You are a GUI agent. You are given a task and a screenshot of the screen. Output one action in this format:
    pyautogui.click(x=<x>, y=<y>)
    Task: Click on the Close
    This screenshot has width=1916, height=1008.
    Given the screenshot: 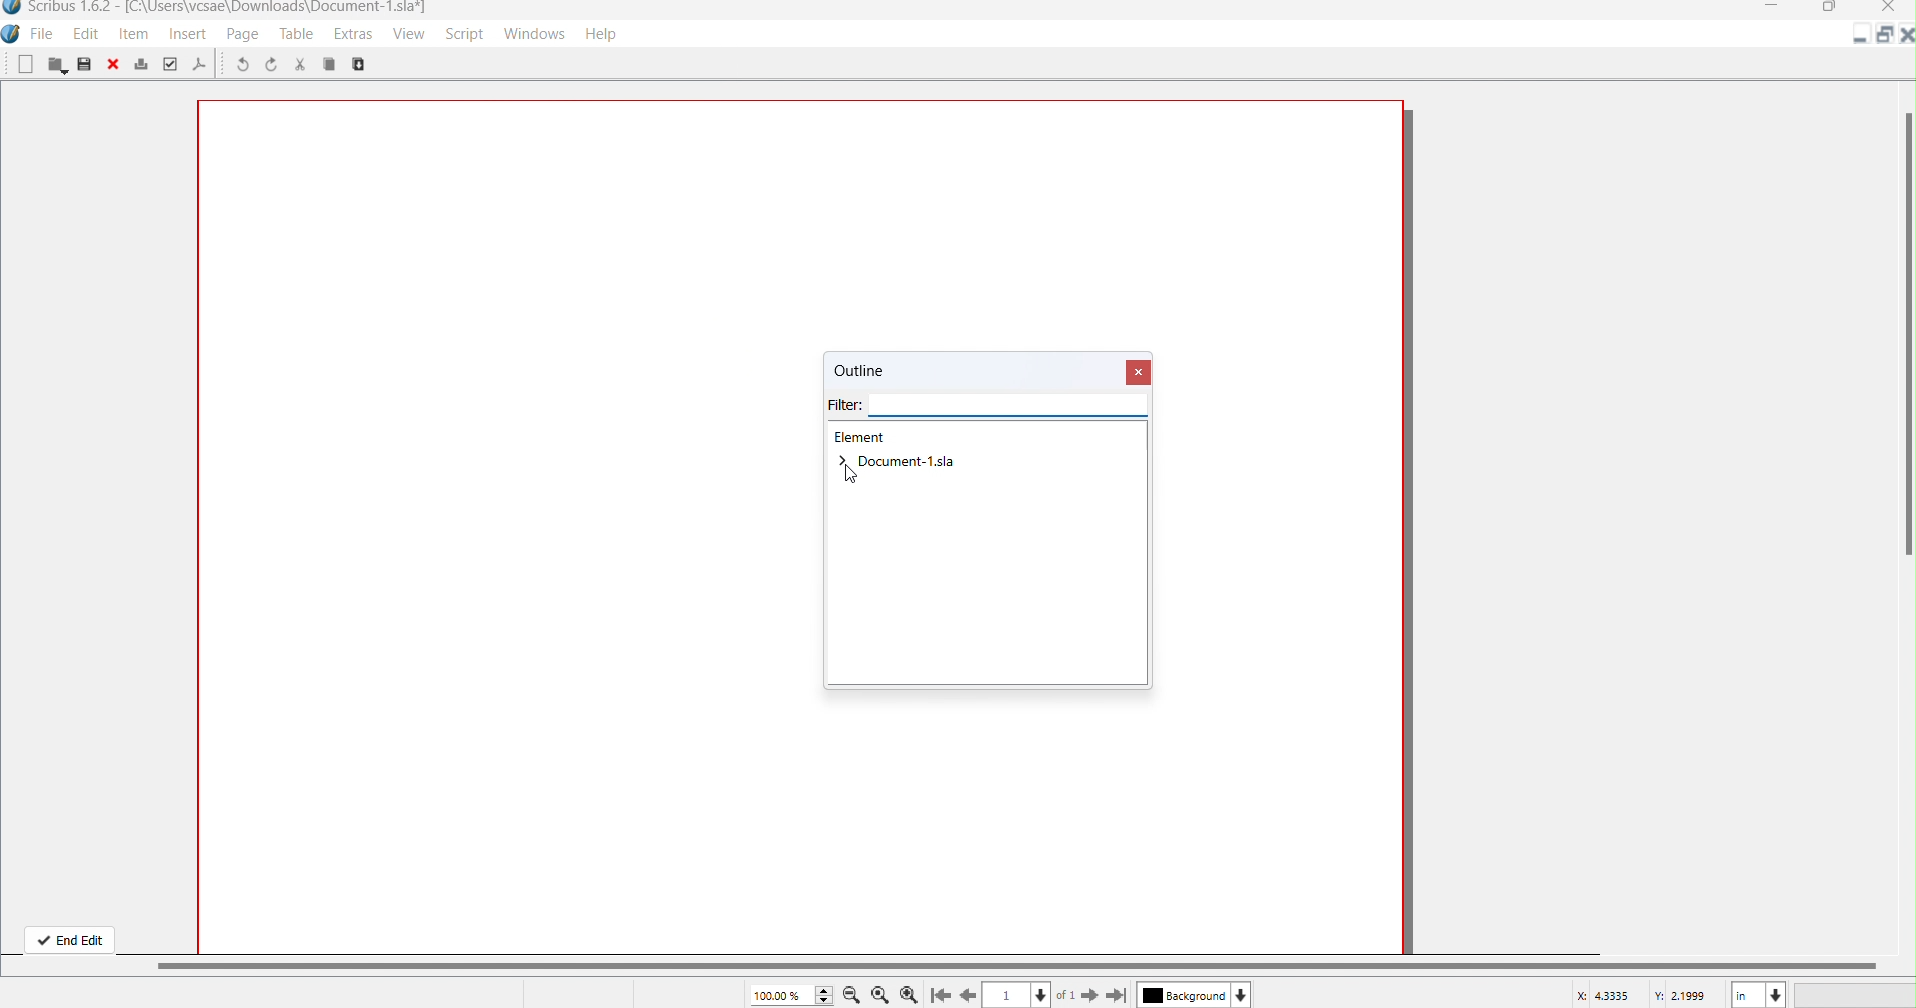 What is the action you would take?
    pyautogui.click(x=1140, y=371)
    